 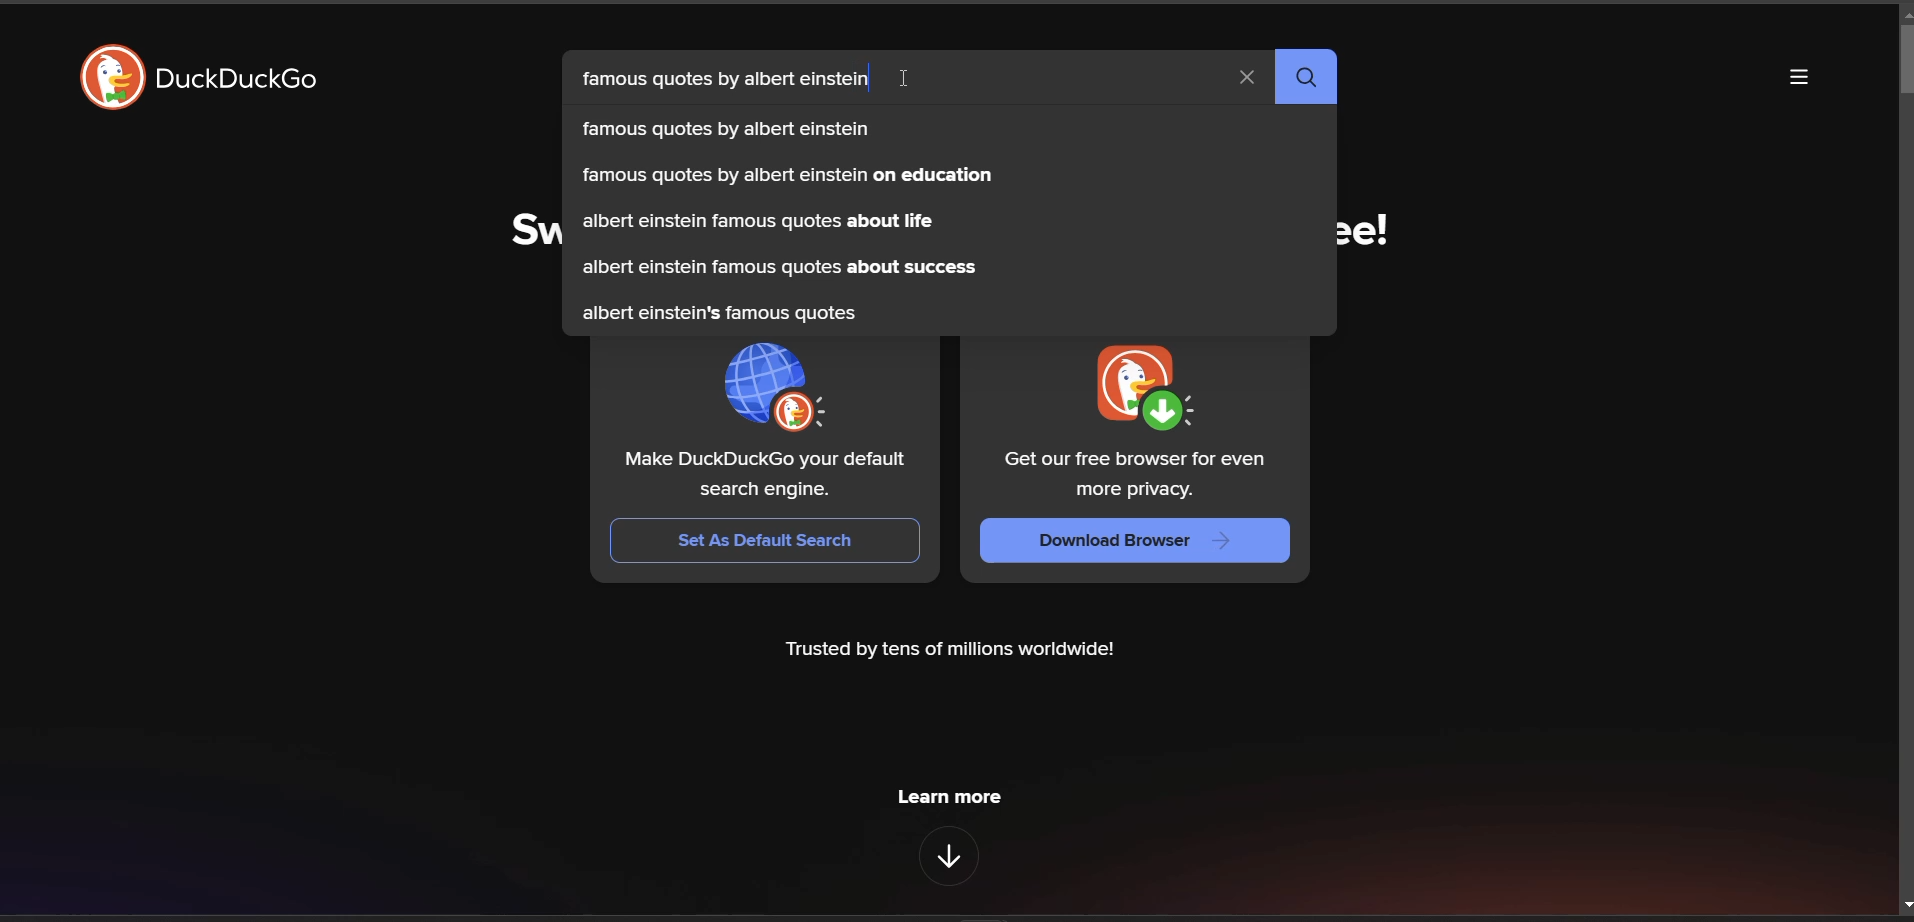 I want to click on Download Browser, so click(x=1135, y=539).